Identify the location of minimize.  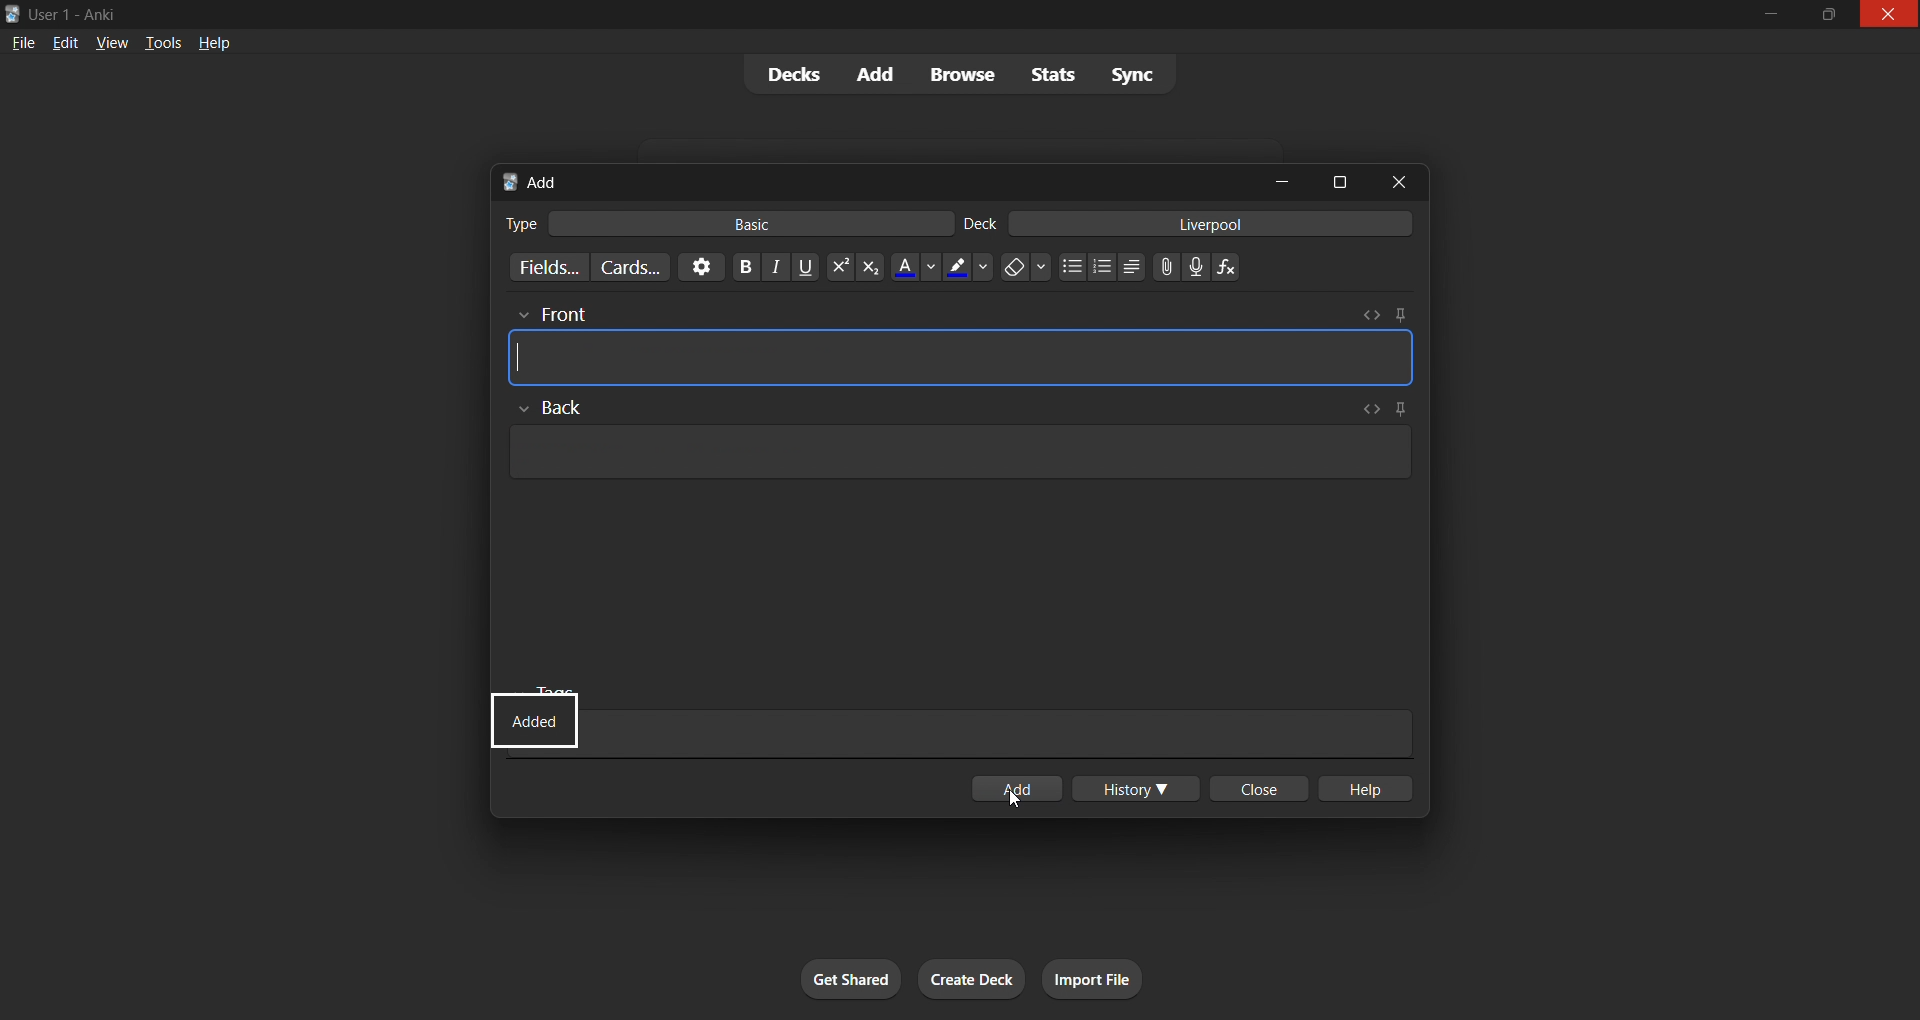
(1286, 181).